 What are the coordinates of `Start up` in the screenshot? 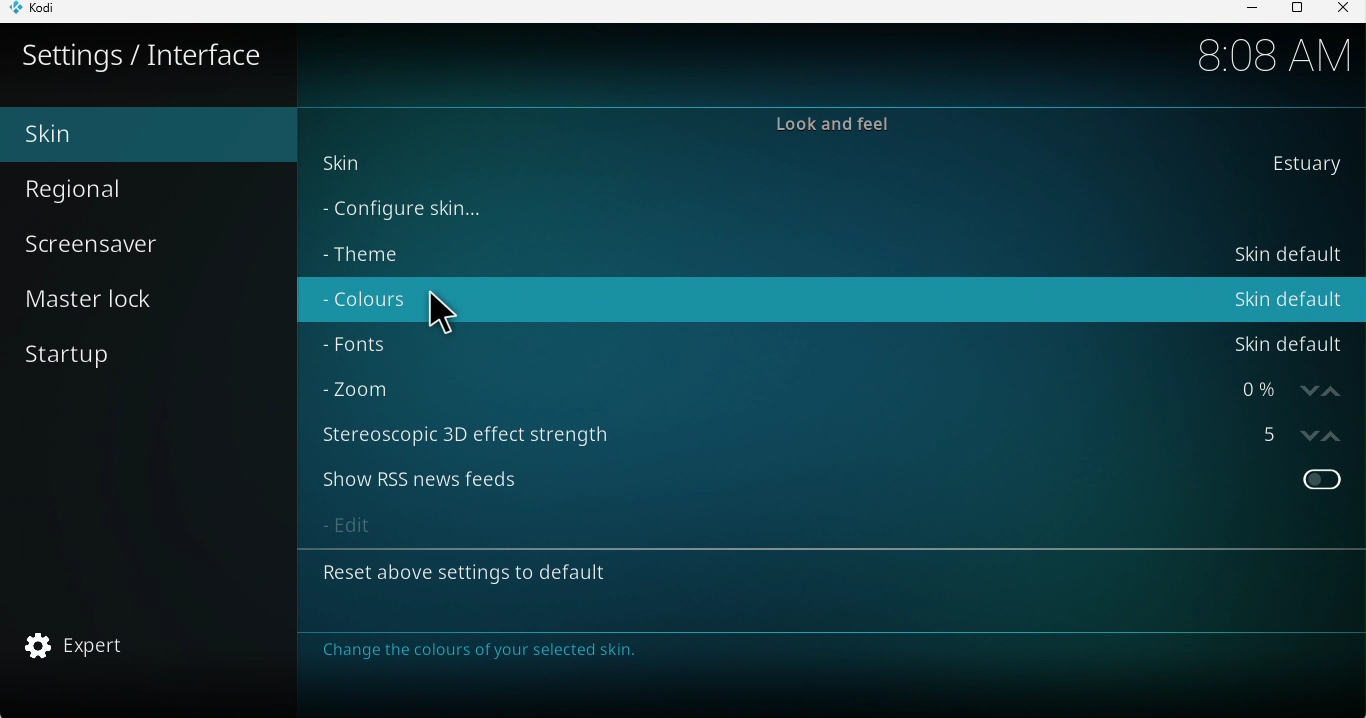 It's located at (78, 352).